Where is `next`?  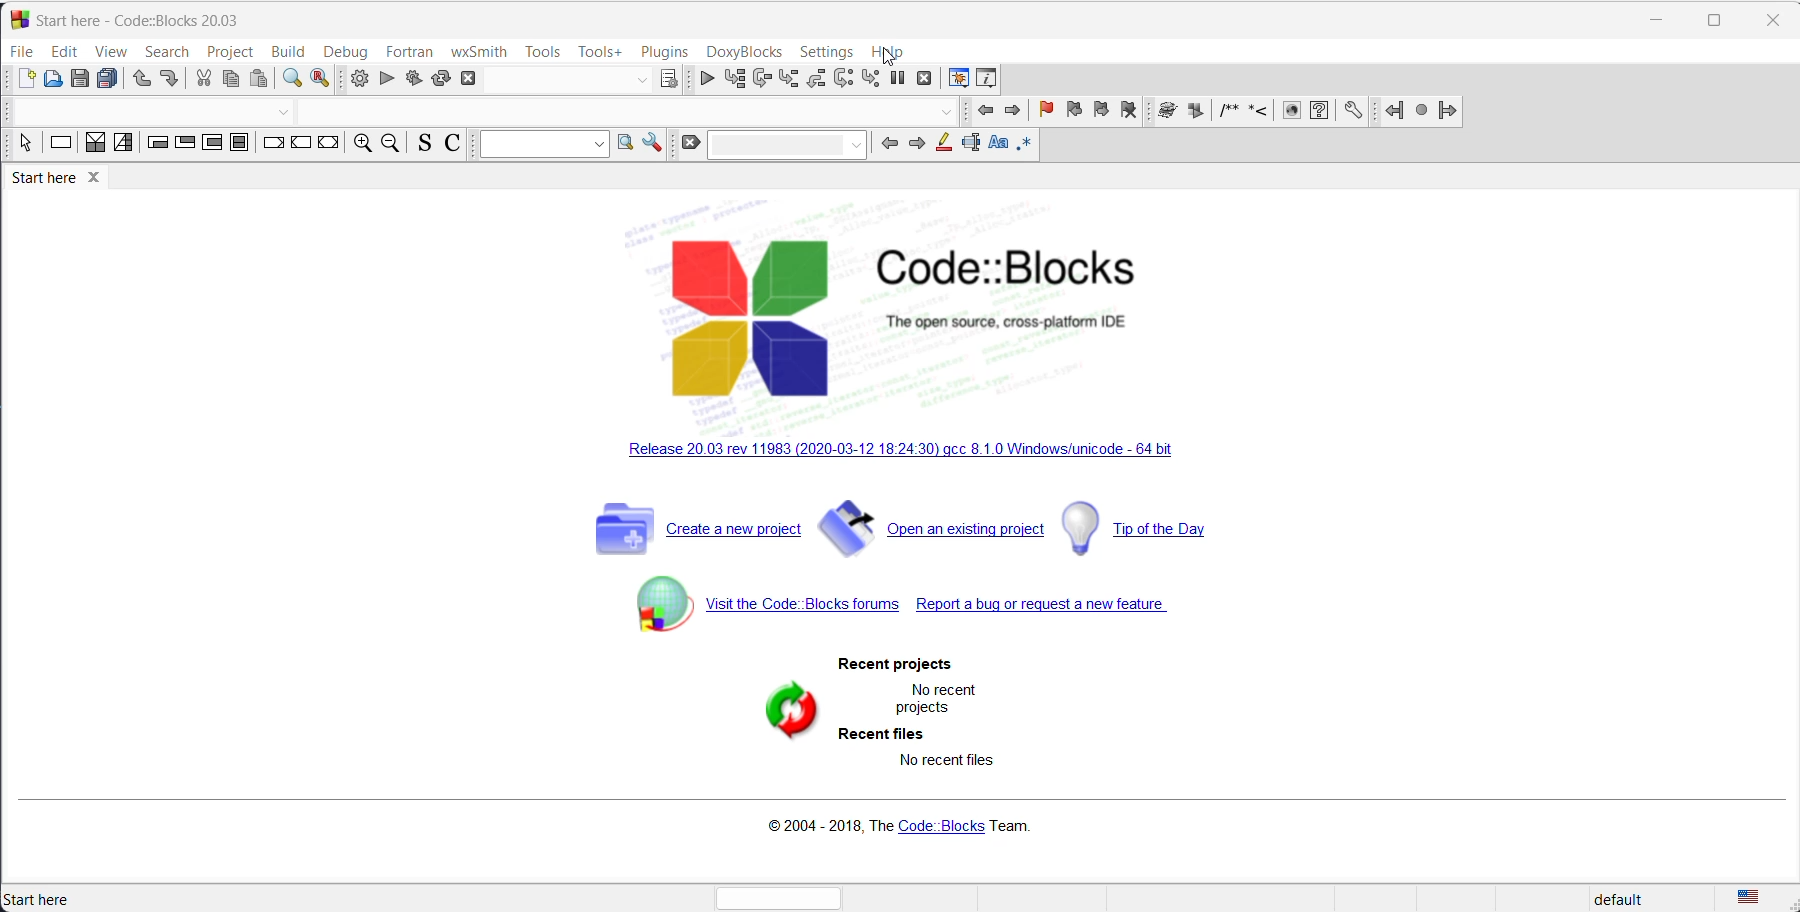
next is located at coordinates (914, 145).